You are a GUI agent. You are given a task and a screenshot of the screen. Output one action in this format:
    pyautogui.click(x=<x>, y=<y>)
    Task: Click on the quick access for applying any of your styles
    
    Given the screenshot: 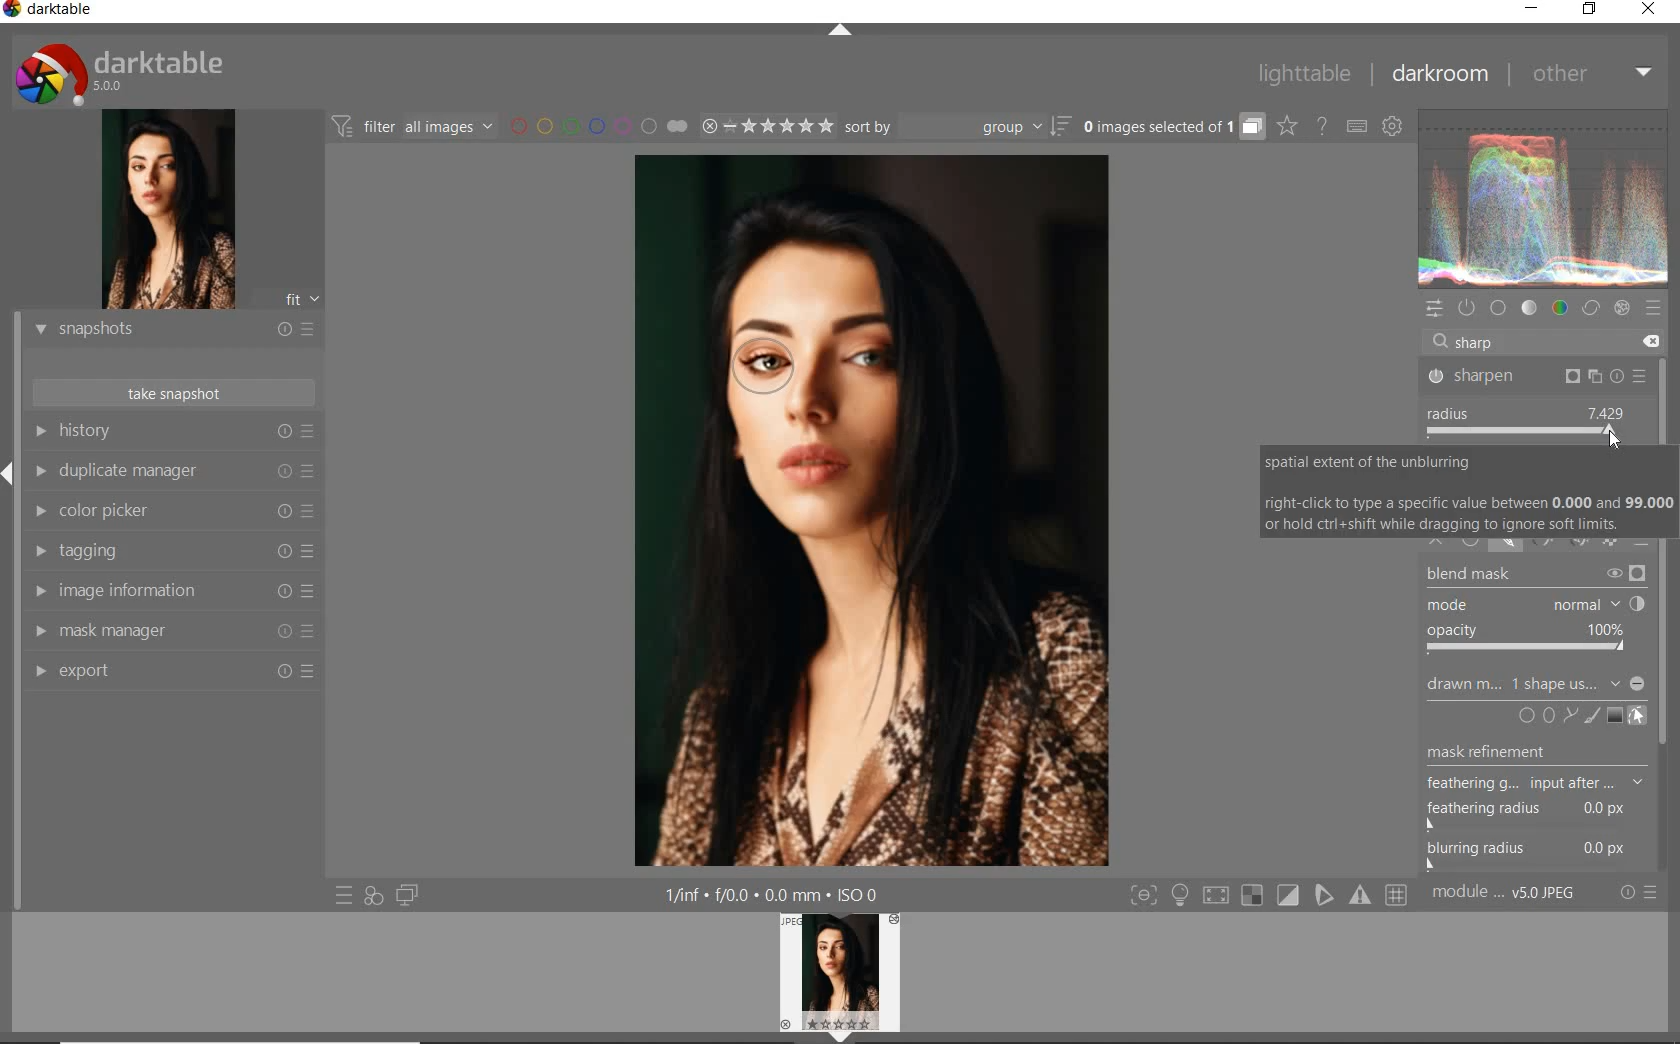 What is the action you would take?
    pyautogui.click(x=373, y=896)
    